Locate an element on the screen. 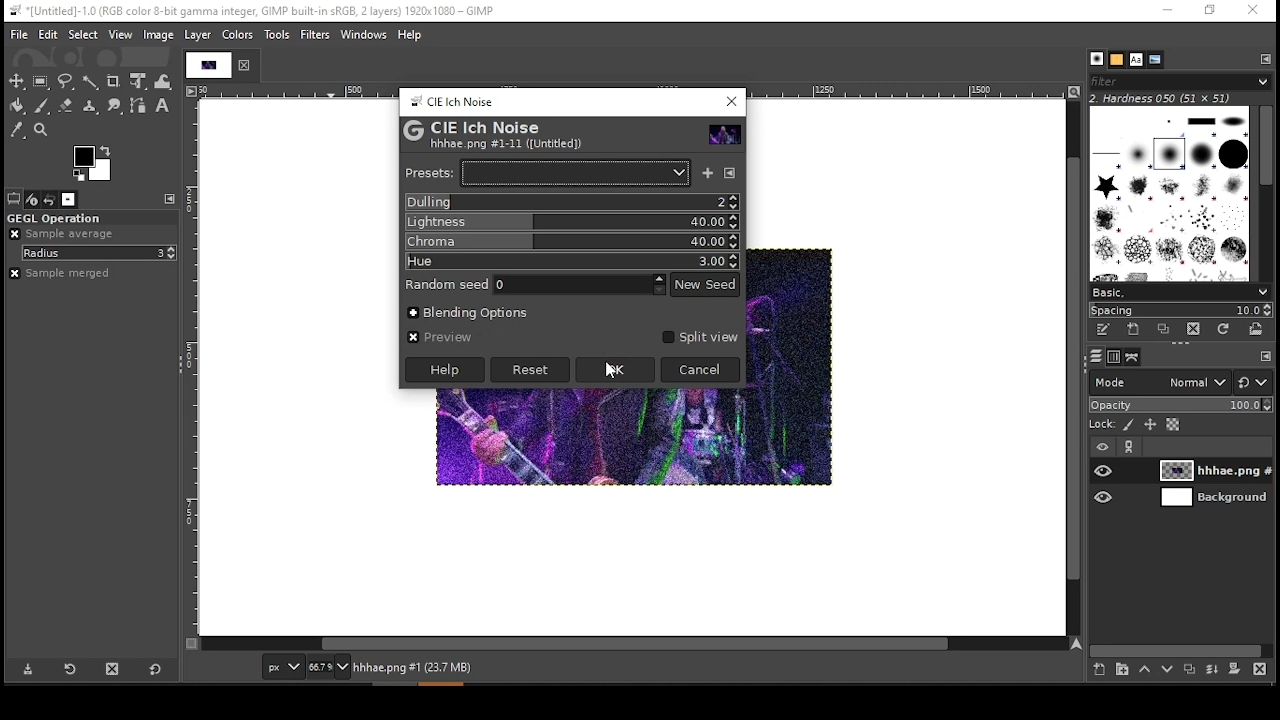 The image size is (1280, 720). select is located at coordinates (83, 34).